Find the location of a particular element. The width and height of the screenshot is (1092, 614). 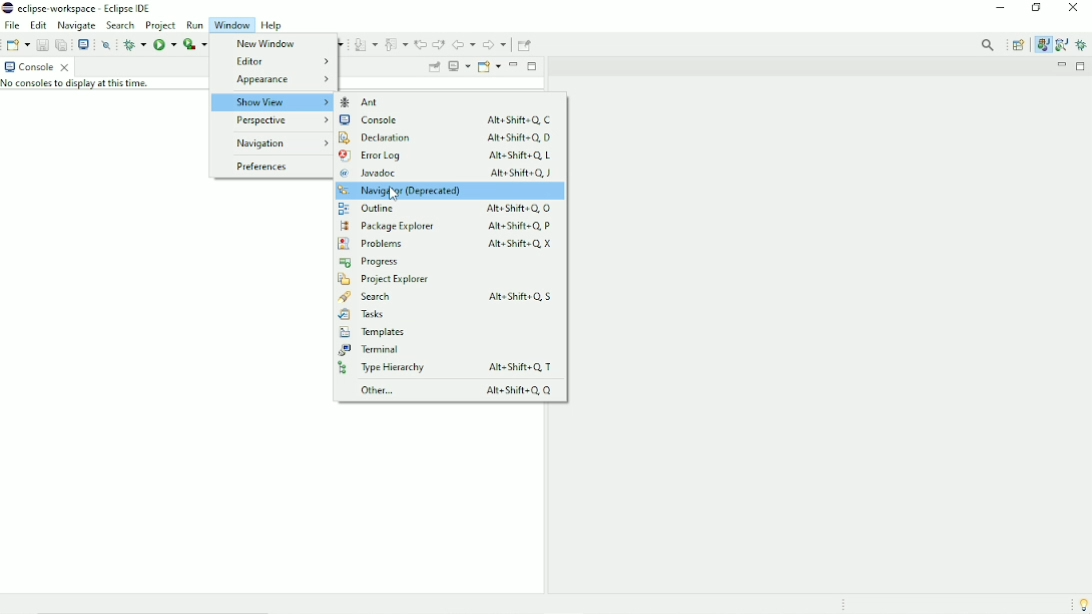

eclipse-workspace - eclipse ide is located at coordinates (92, 7).